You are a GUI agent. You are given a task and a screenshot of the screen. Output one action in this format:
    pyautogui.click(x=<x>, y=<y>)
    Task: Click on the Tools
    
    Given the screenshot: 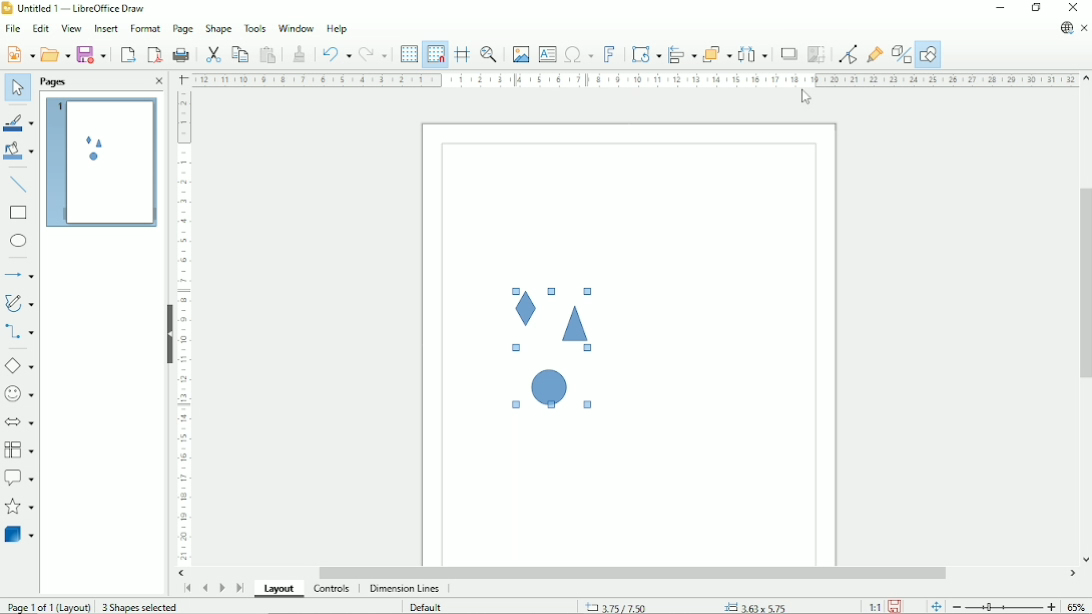 What is the action you would take?
    pyautogui.click(x=255, y=28)
    